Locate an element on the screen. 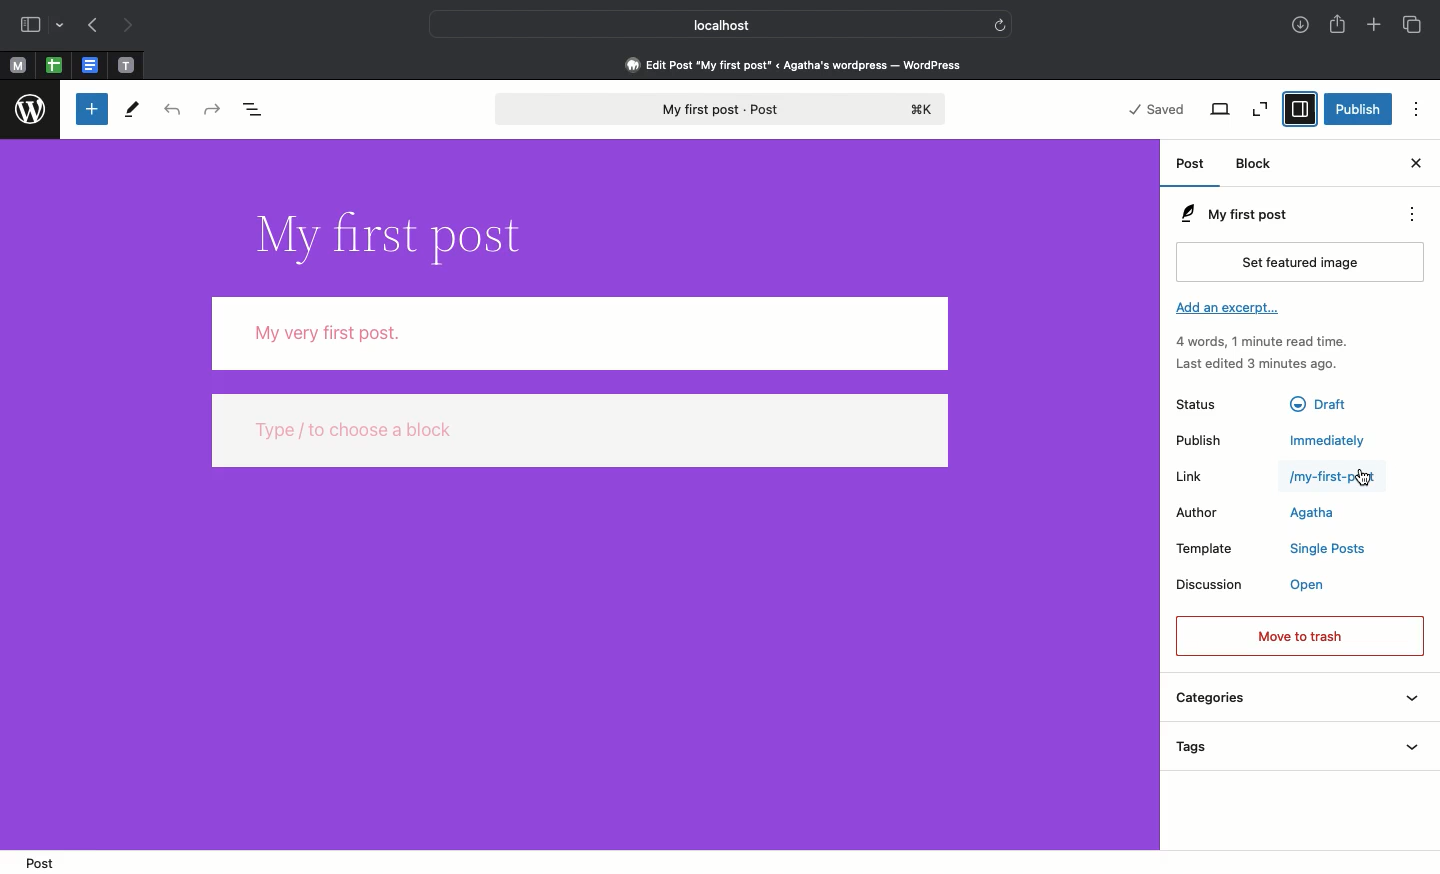  Local host is located at coordinates (706, 22).